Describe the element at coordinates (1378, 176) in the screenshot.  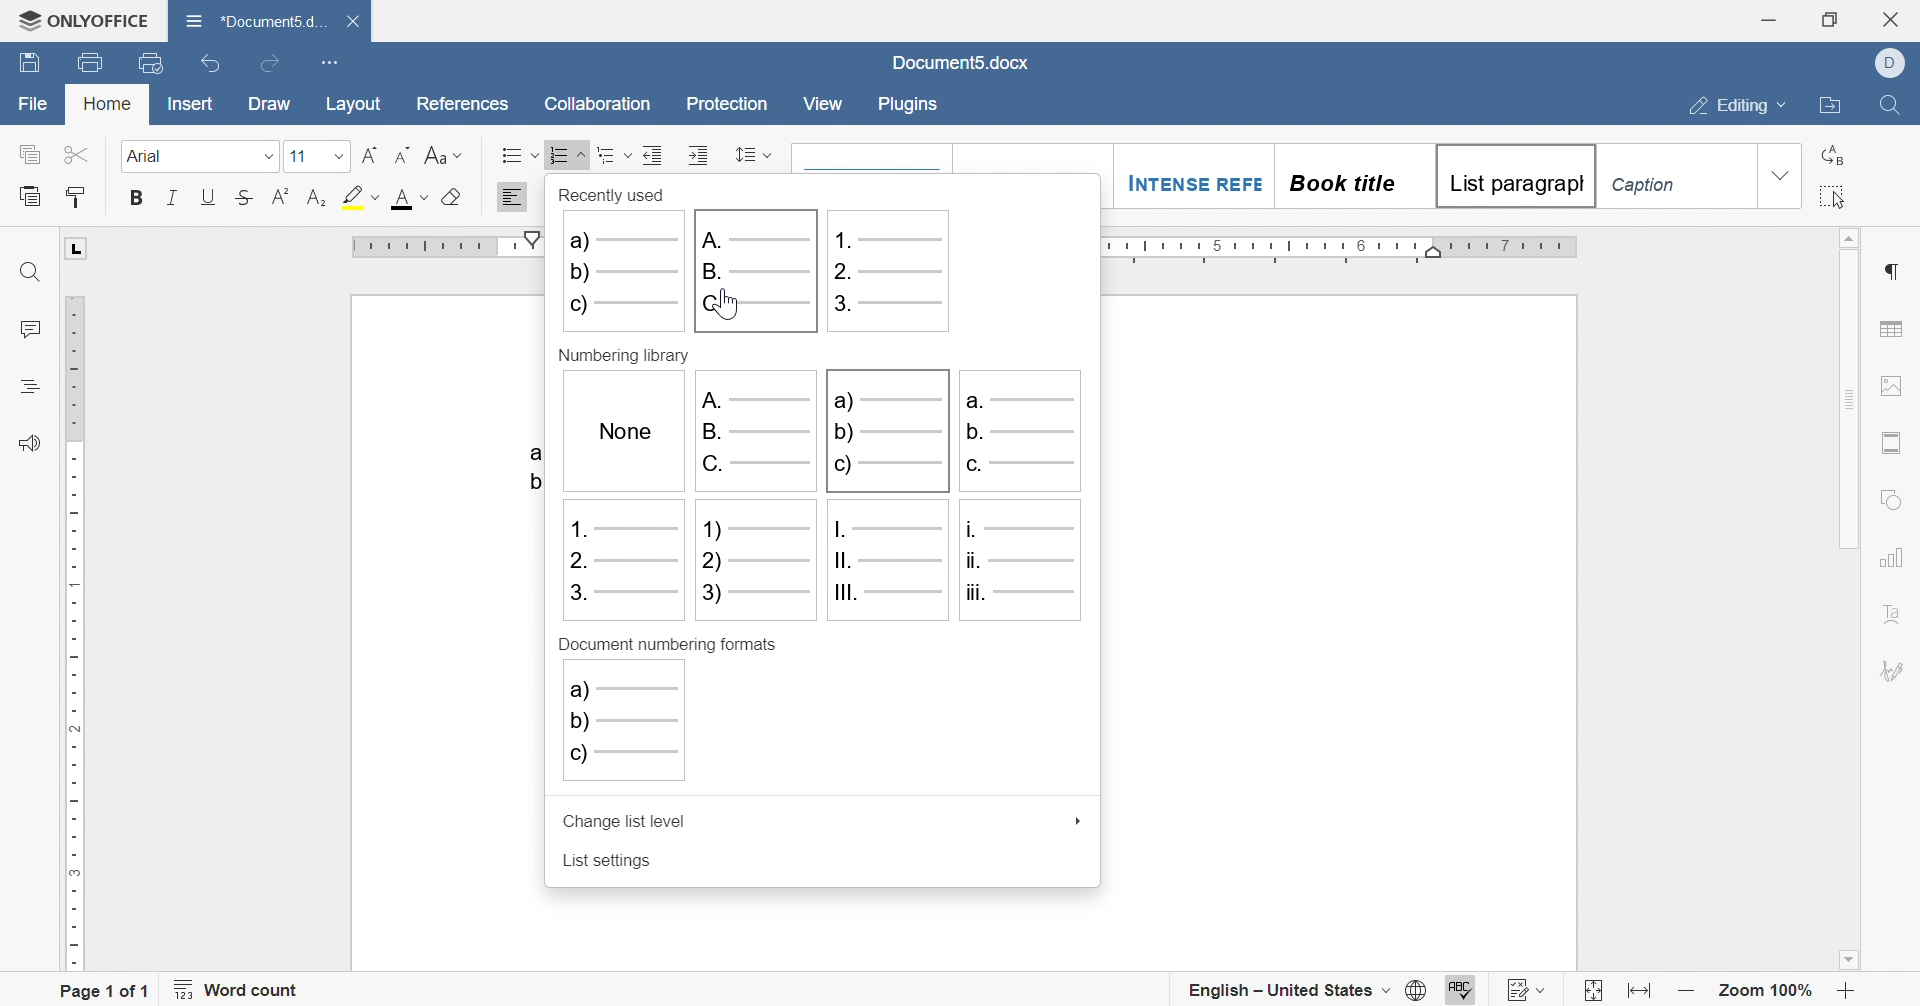
I see `Heading styles` at that location.